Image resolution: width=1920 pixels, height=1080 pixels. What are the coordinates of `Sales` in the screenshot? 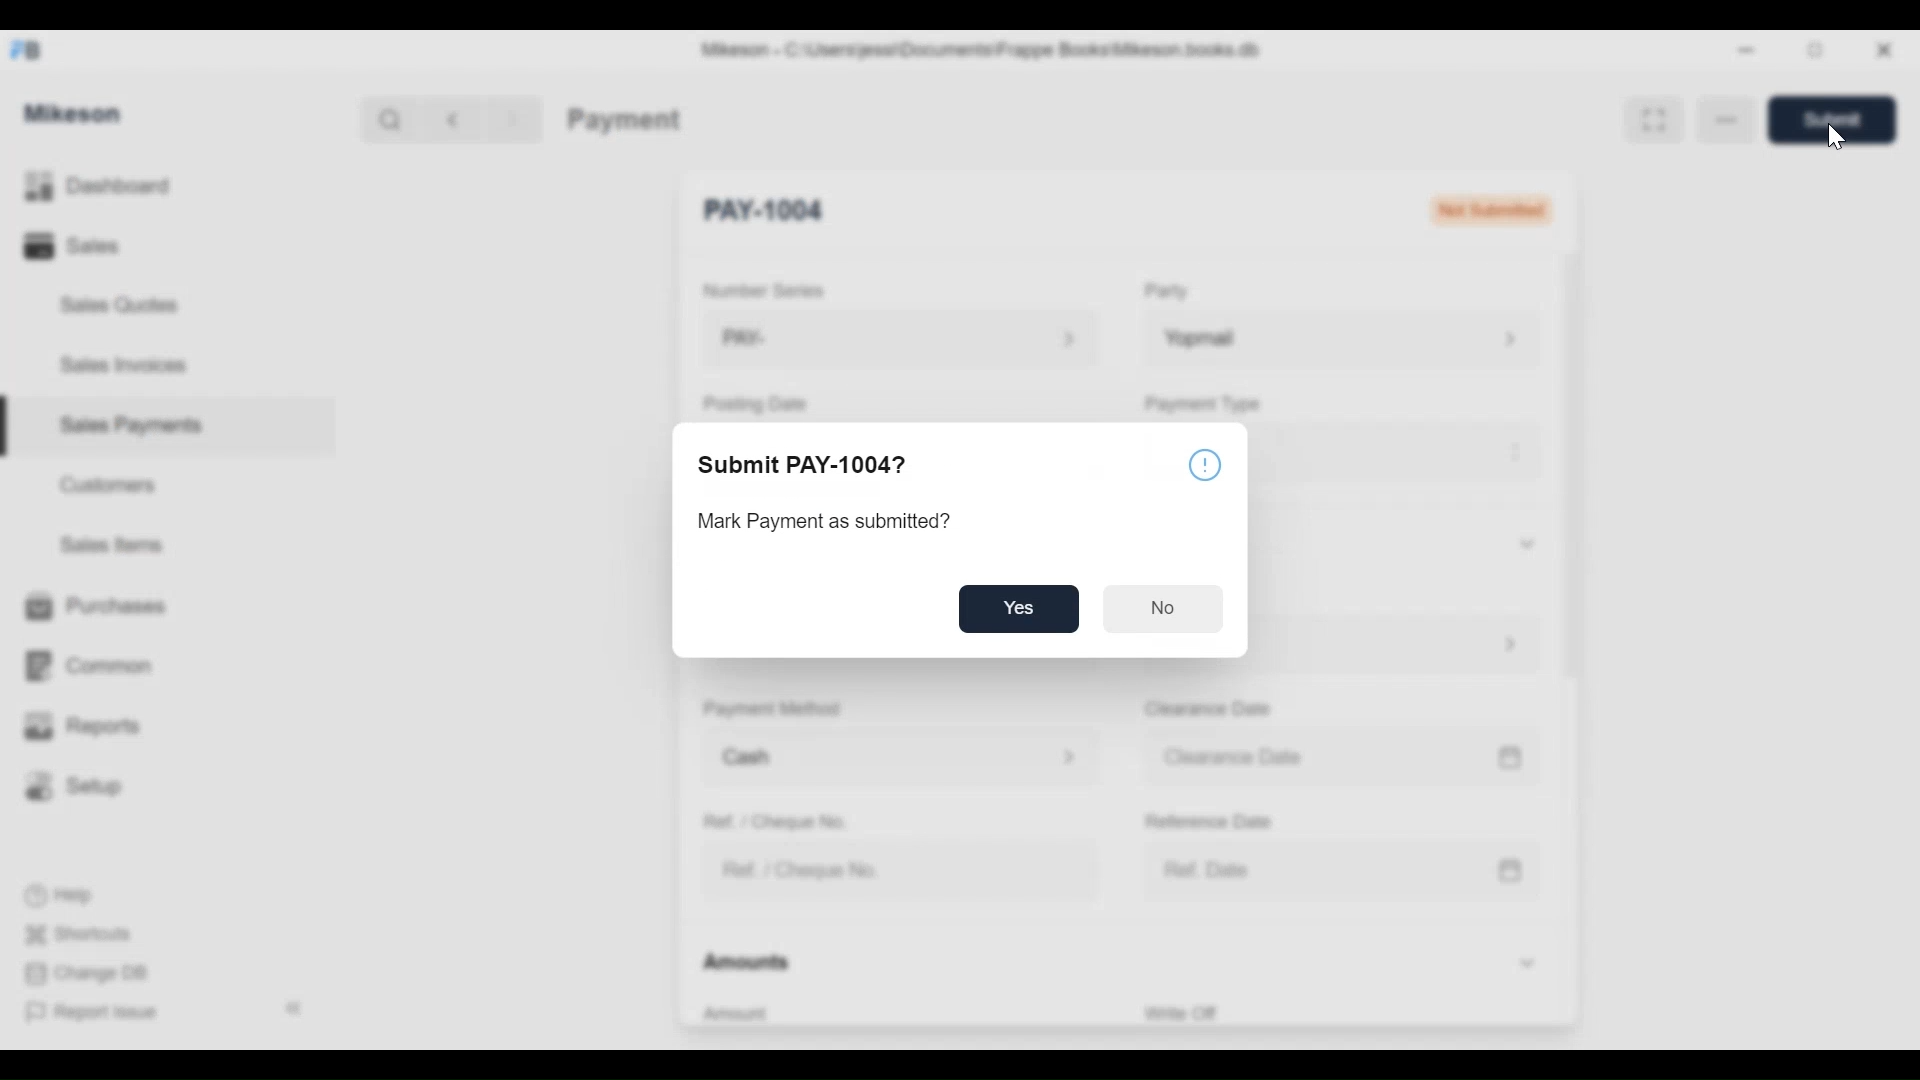 It's located at (70, 248).